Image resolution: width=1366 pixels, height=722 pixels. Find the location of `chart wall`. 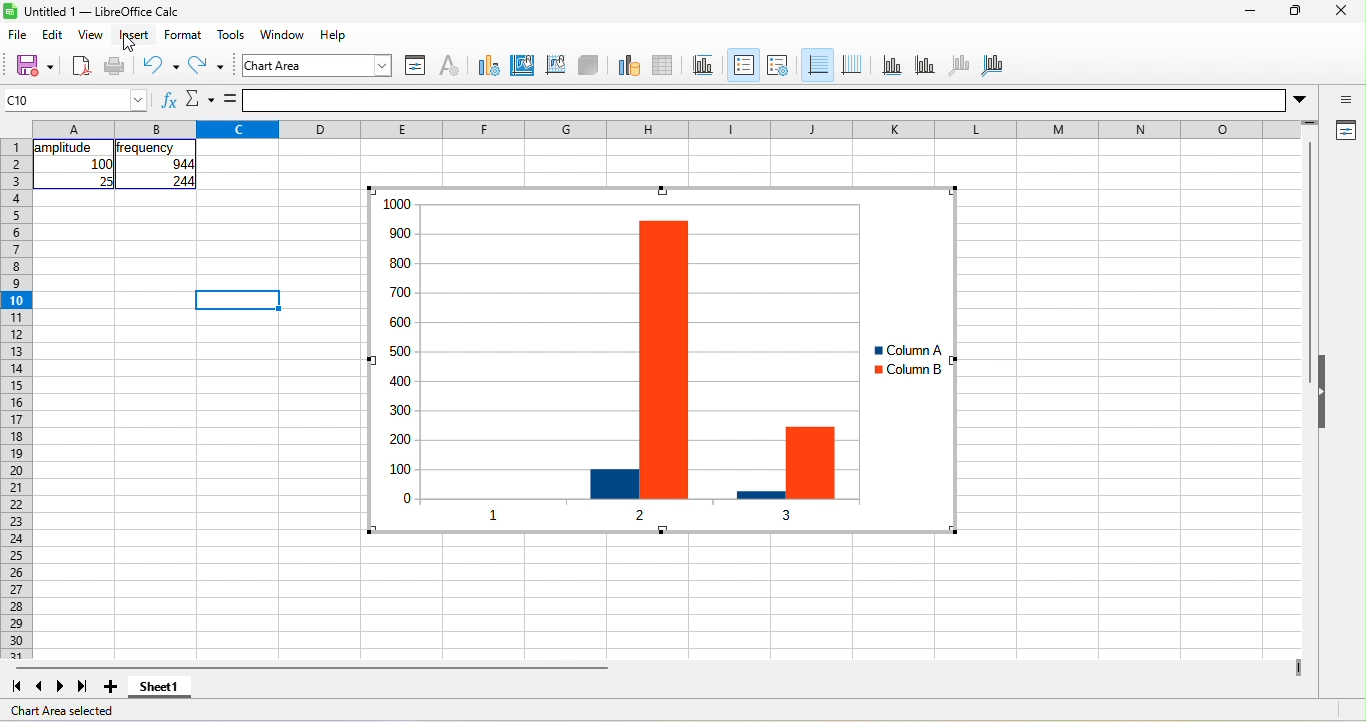

chart wall is located at coordinates (555, 63).